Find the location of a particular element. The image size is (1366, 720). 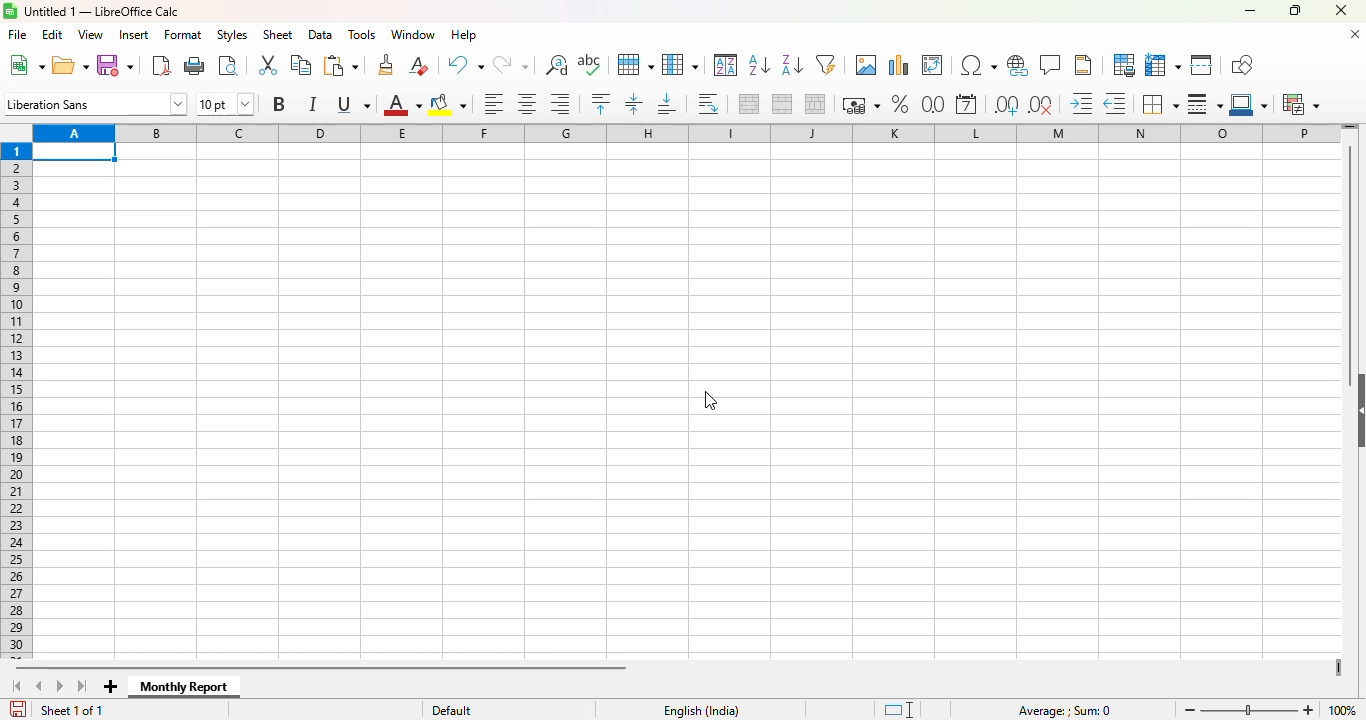

font size is located at coordinates (224, 103).